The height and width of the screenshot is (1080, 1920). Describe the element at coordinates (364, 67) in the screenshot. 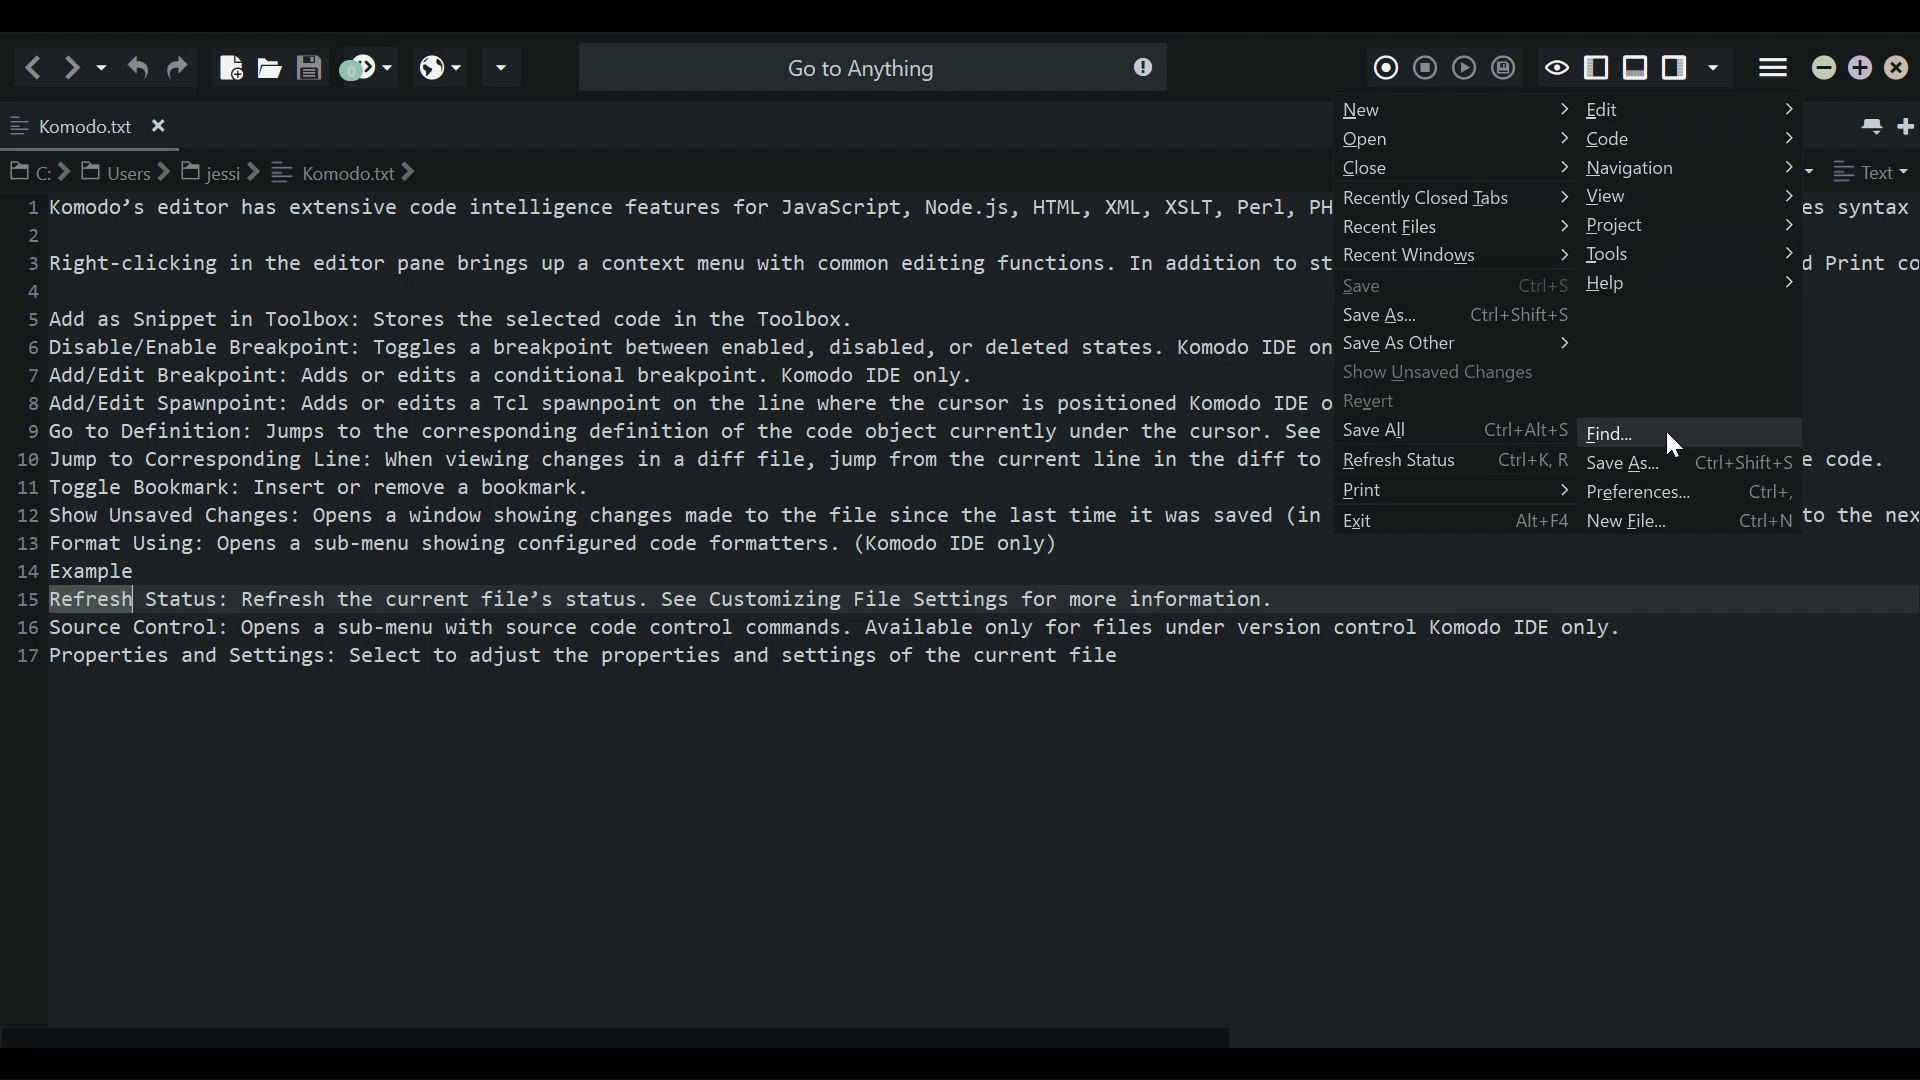

I see `Jump to next syntax checking result` at that location.